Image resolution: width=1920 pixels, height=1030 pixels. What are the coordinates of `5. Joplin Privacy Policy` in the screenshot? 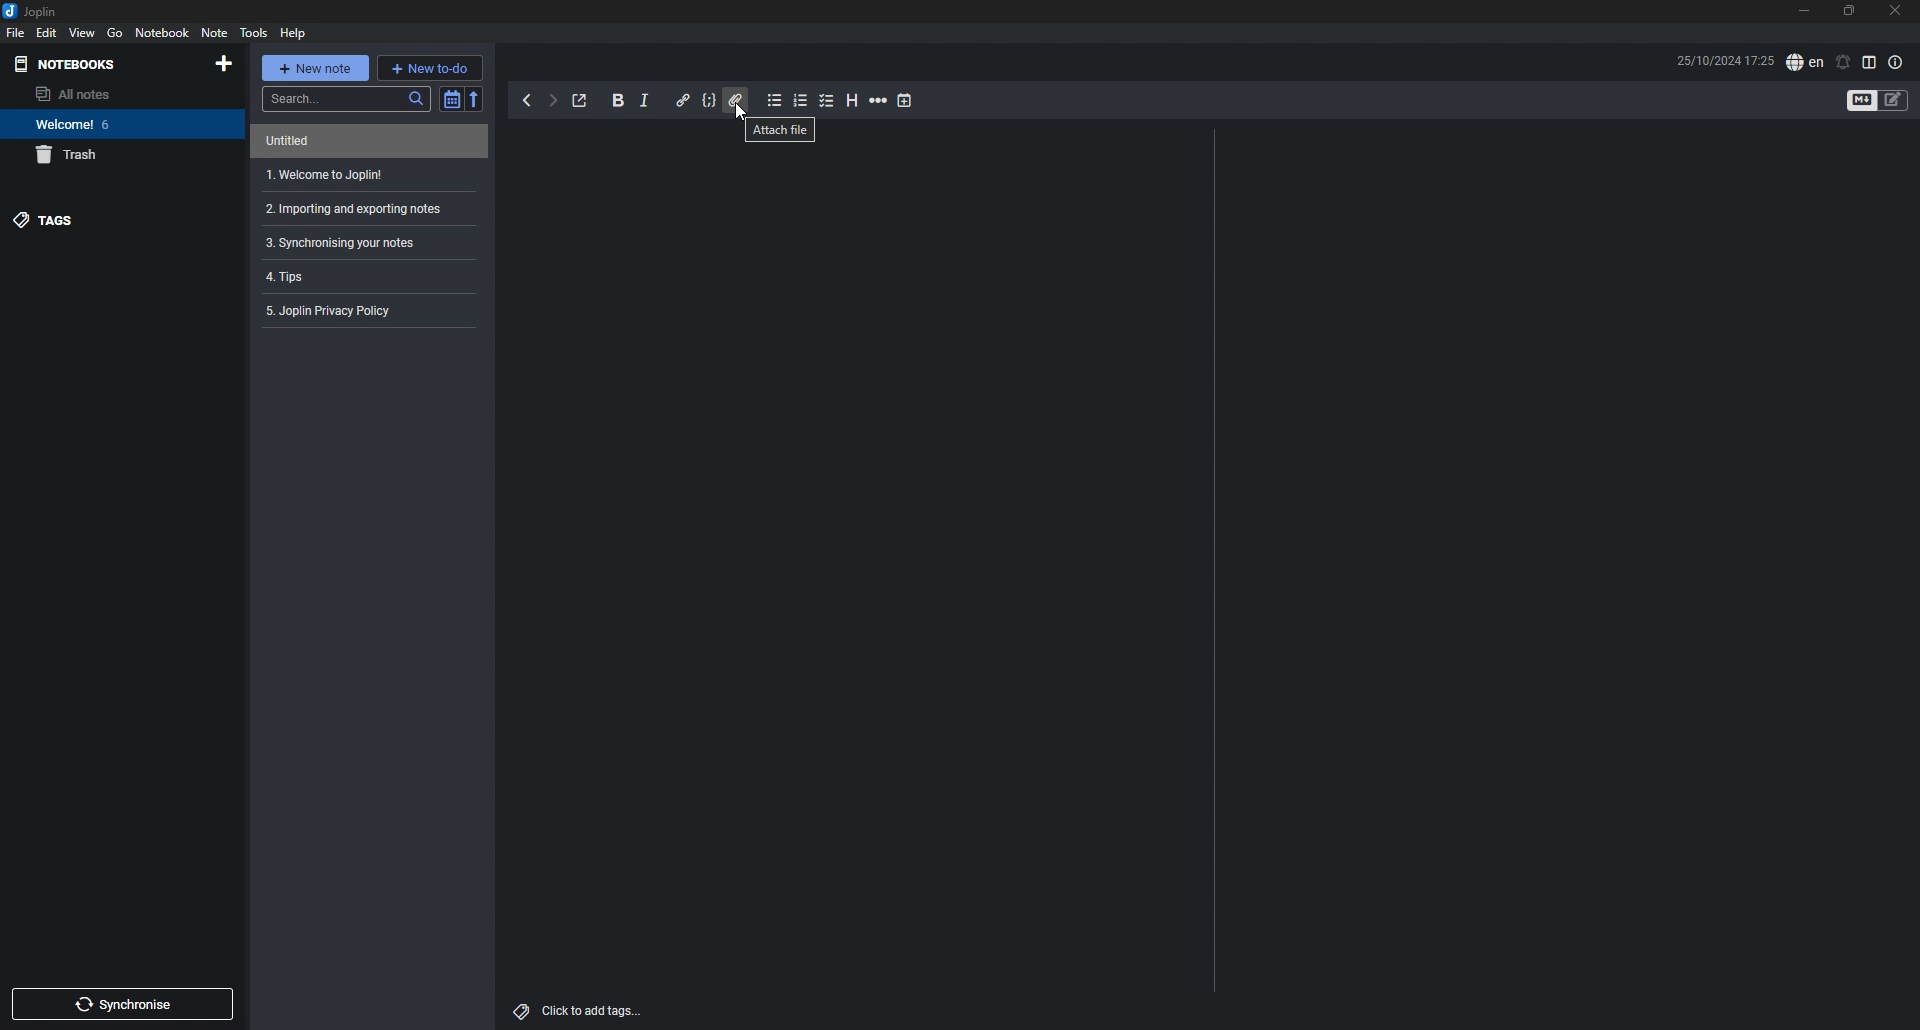 It's located at (338, 310).